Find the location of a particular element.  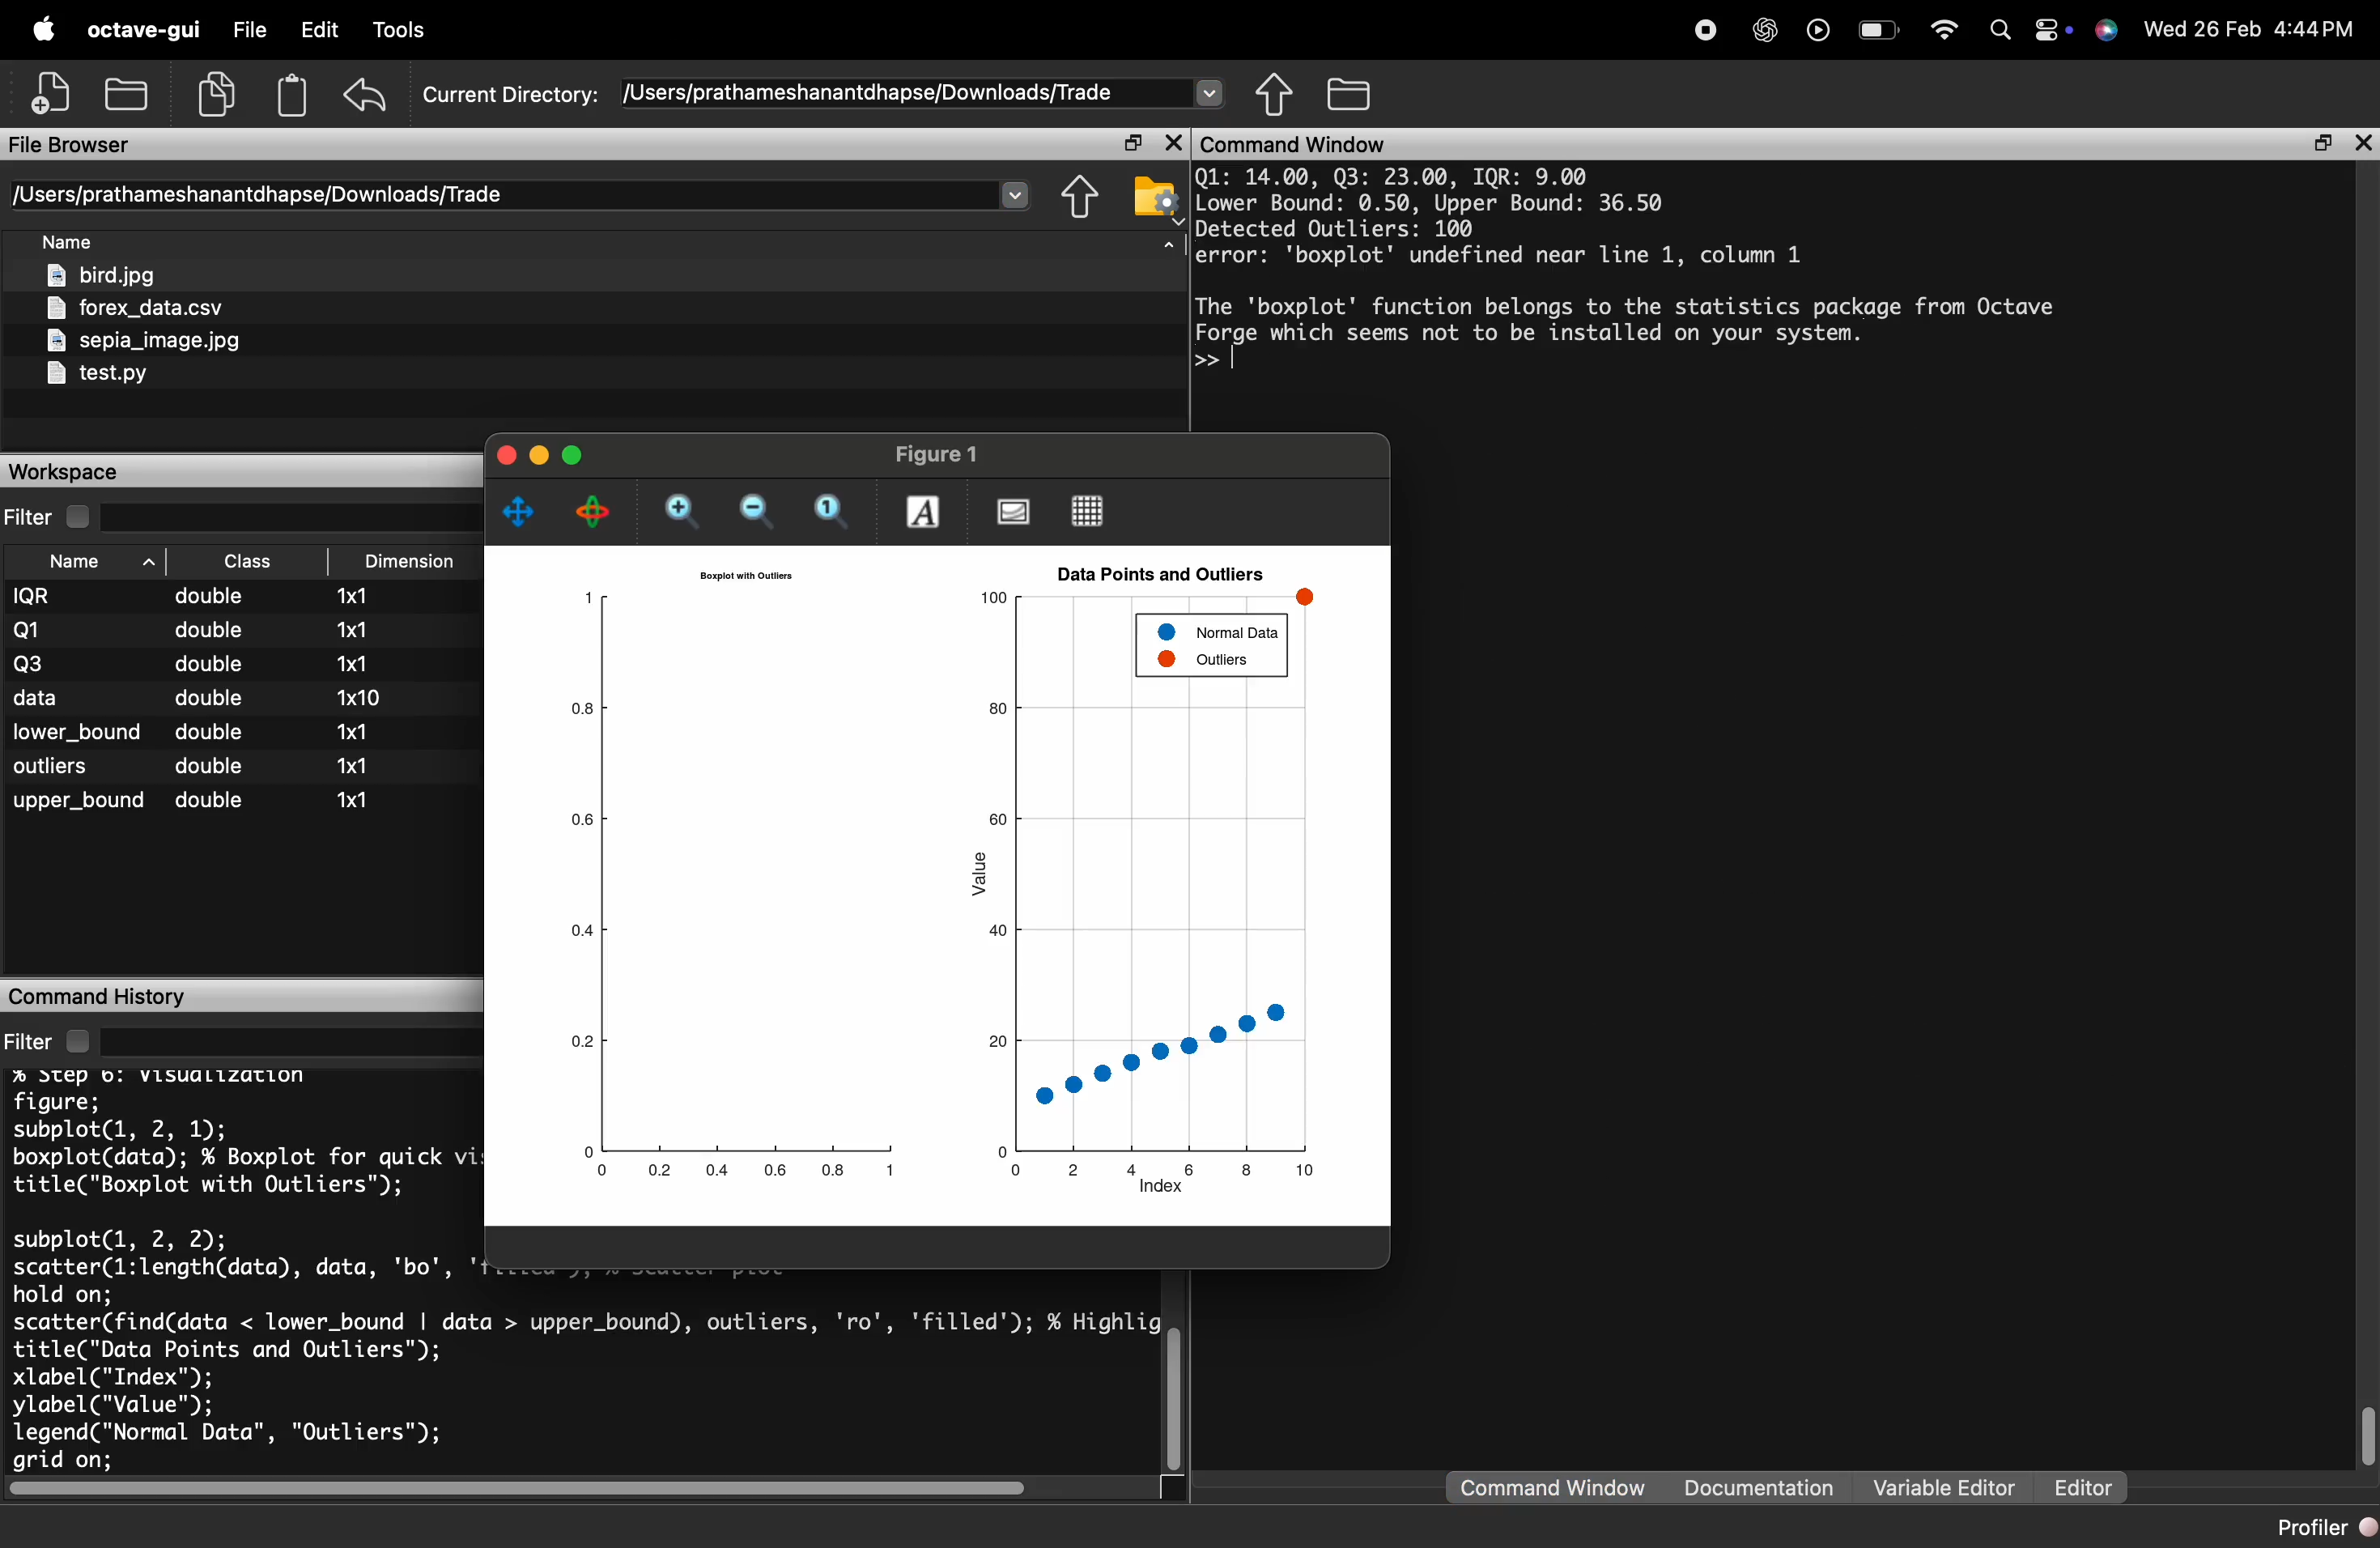

folder settings is located at coordinates (1156, 198).